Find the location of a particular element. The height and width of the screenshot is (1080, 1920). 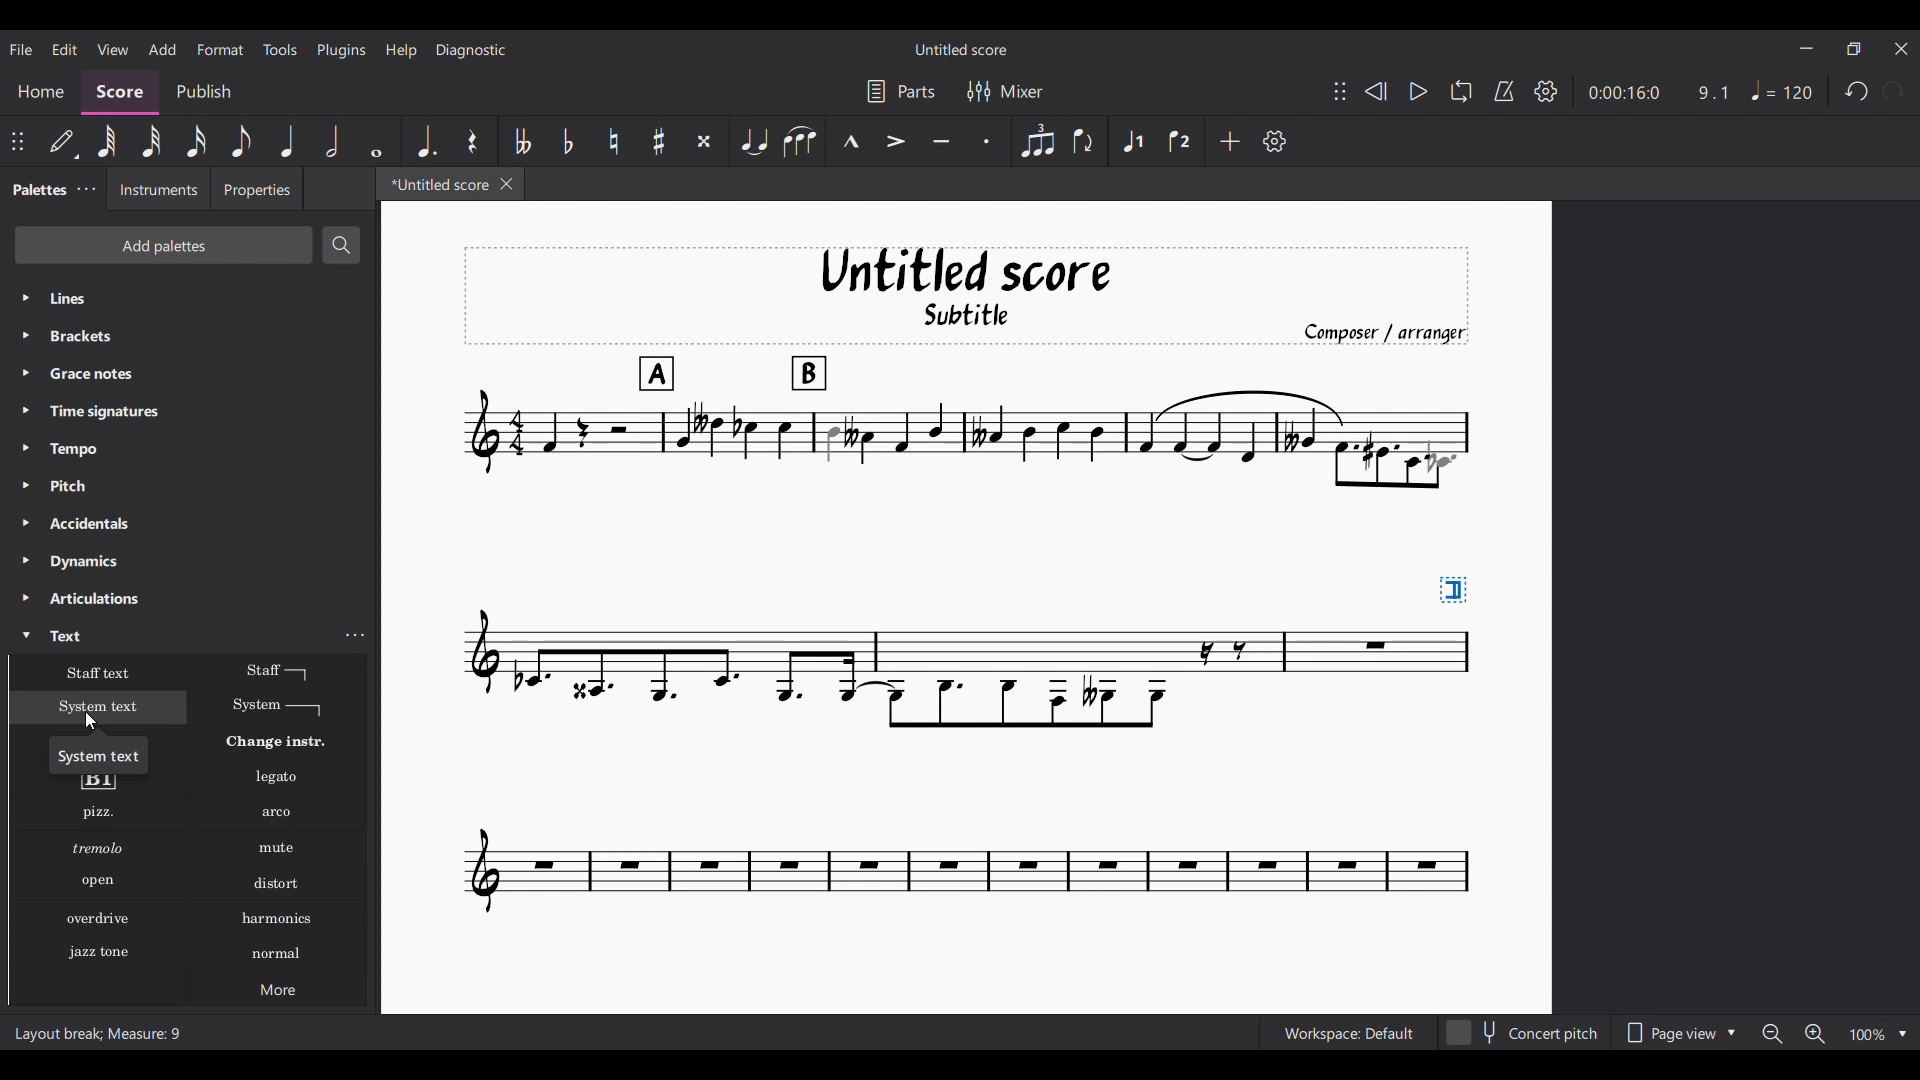

Time signatures is located at coordinates (191, 411).